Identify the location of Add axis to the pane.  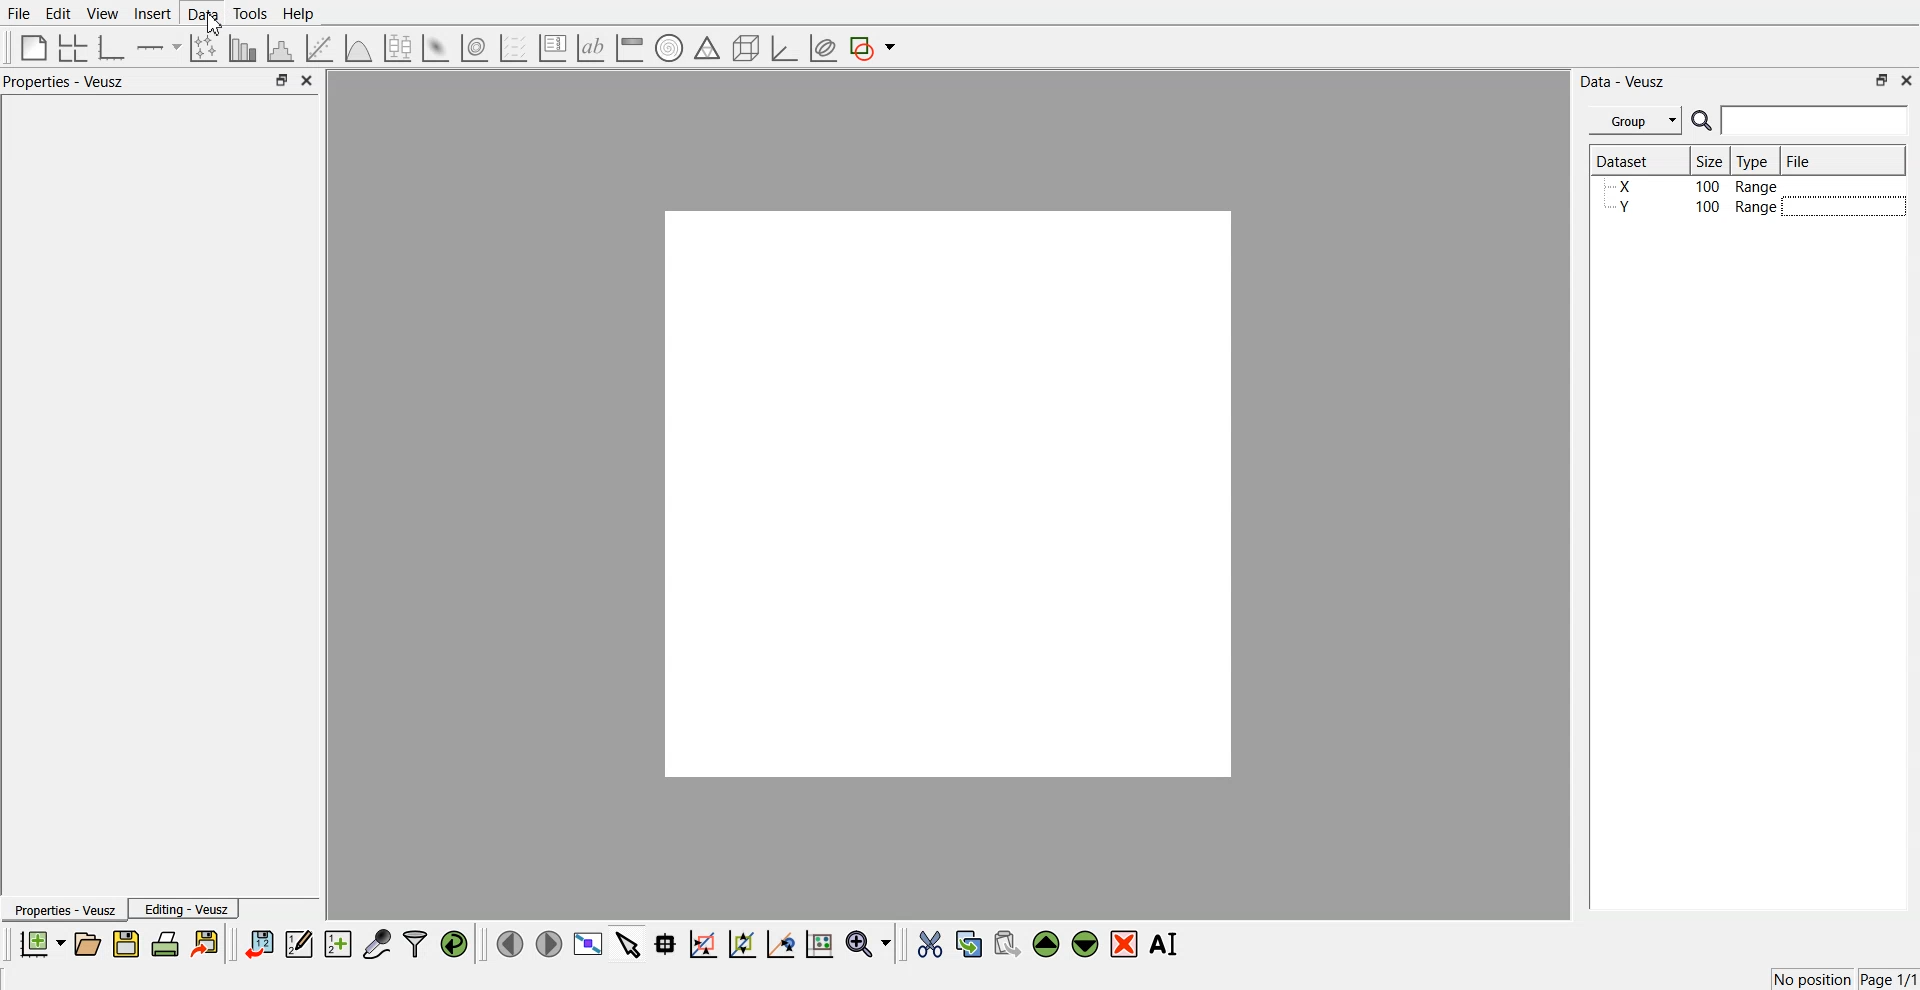
(158, 49).